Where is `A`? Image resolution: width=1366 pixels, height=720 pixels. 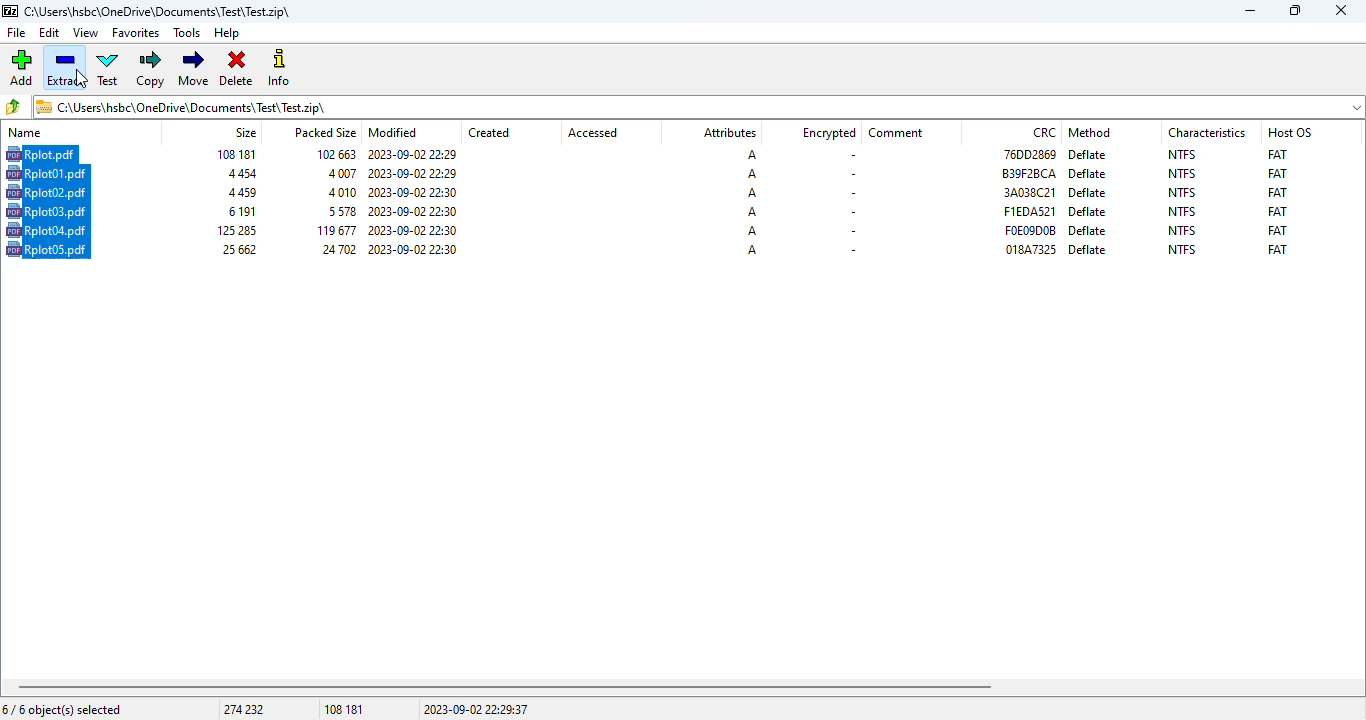
A is located at coordinates (752, 174).